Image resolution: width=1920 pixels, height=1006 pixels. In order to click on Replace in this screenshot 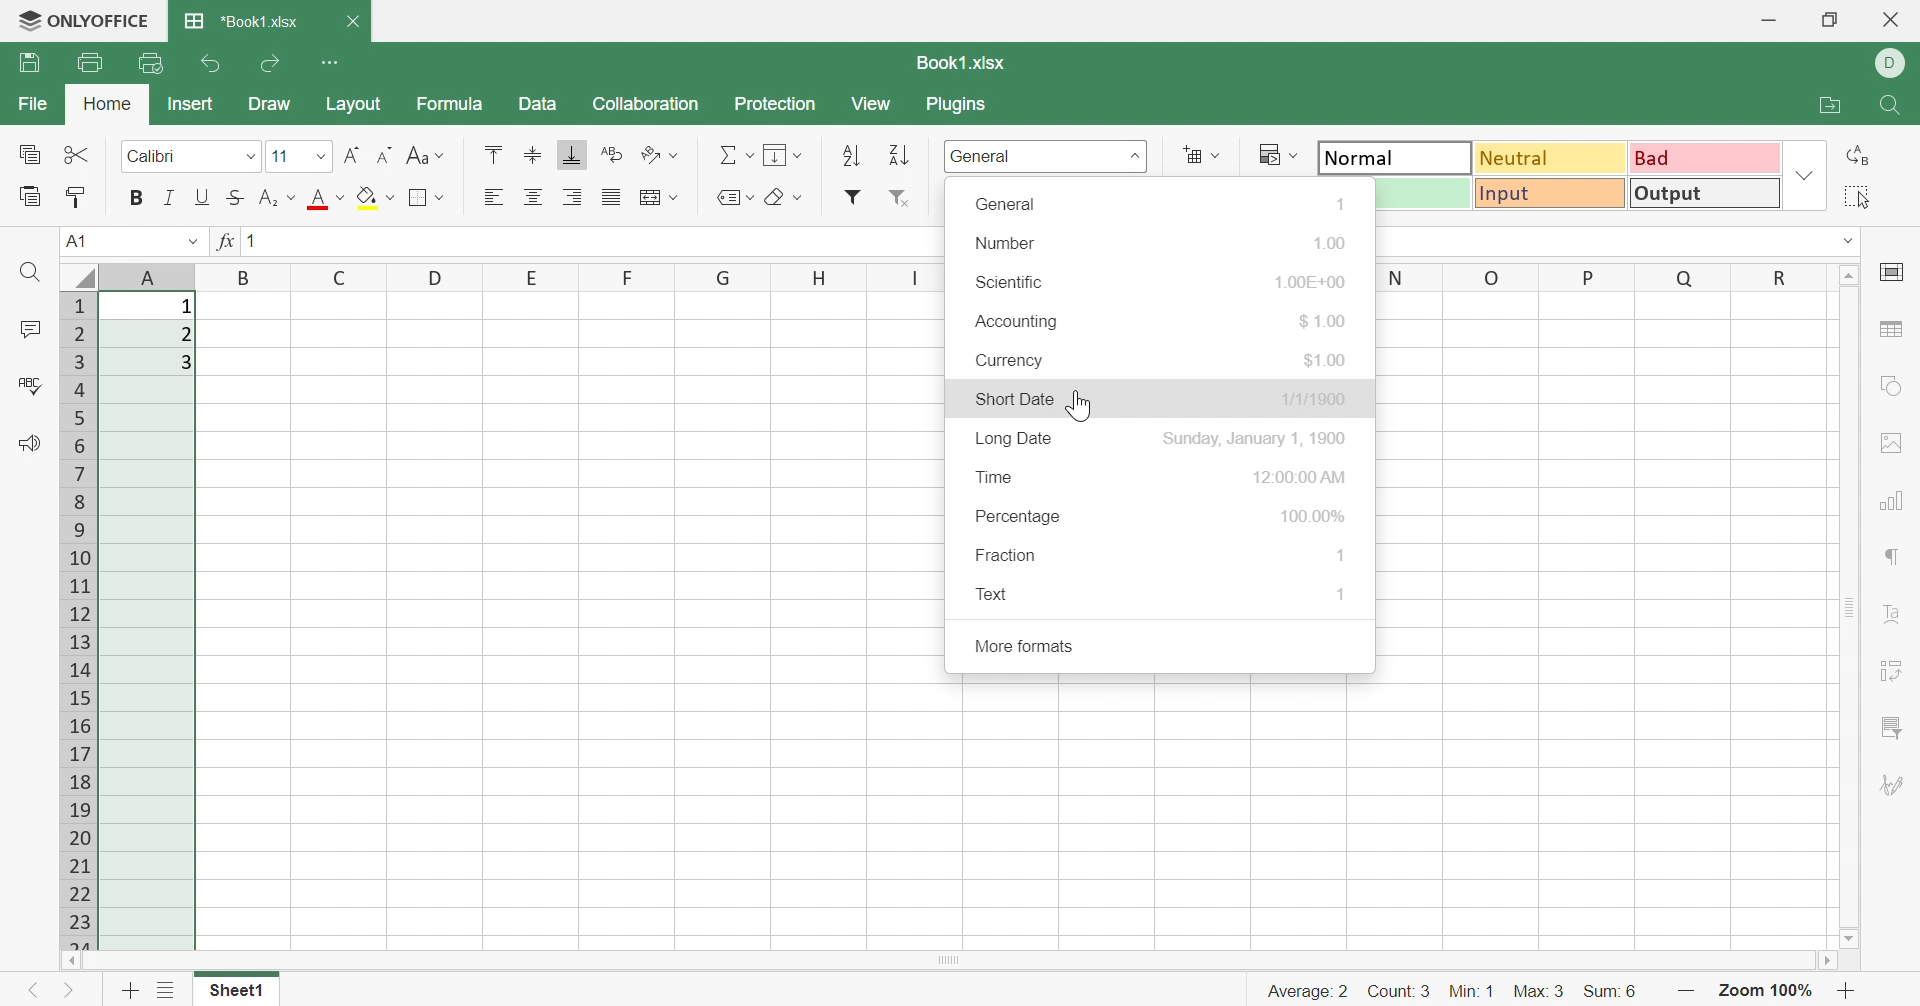, I will do `click(1855, 156)`.